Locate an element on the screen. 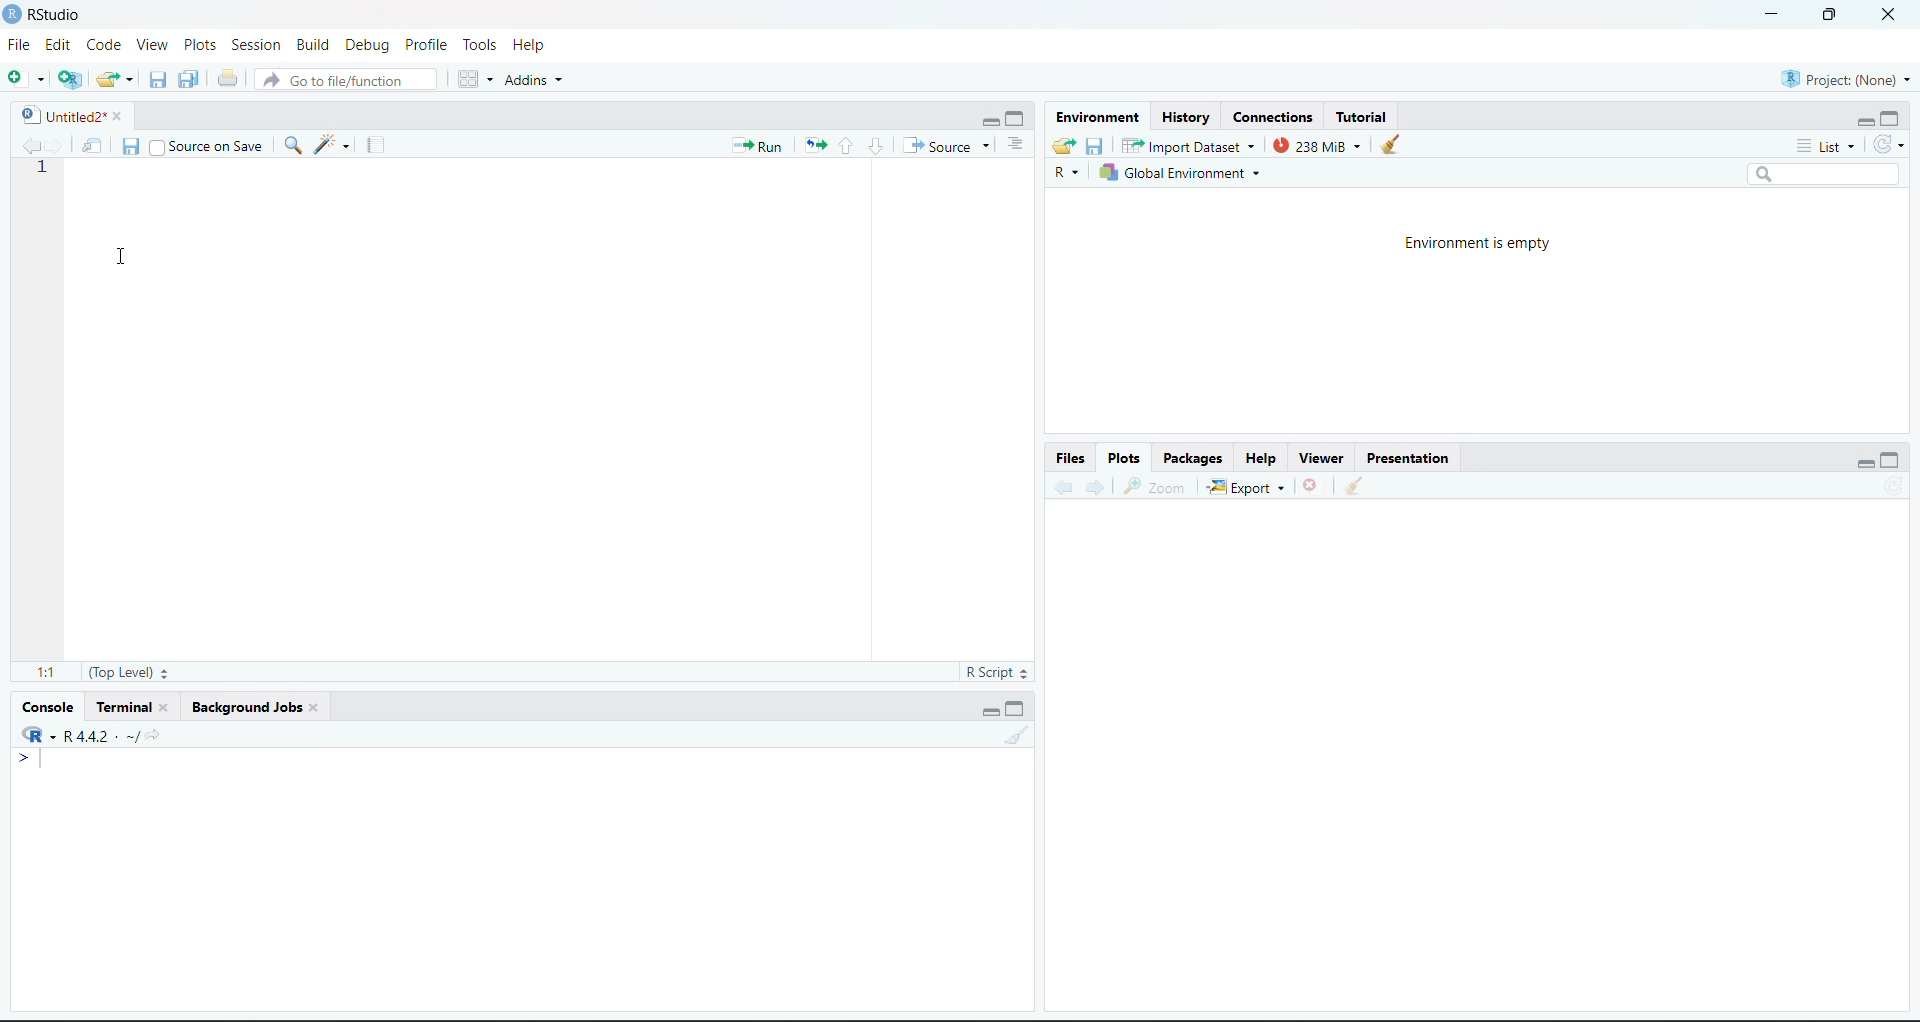  Untitled 2 is located at coordinates (60, 116).